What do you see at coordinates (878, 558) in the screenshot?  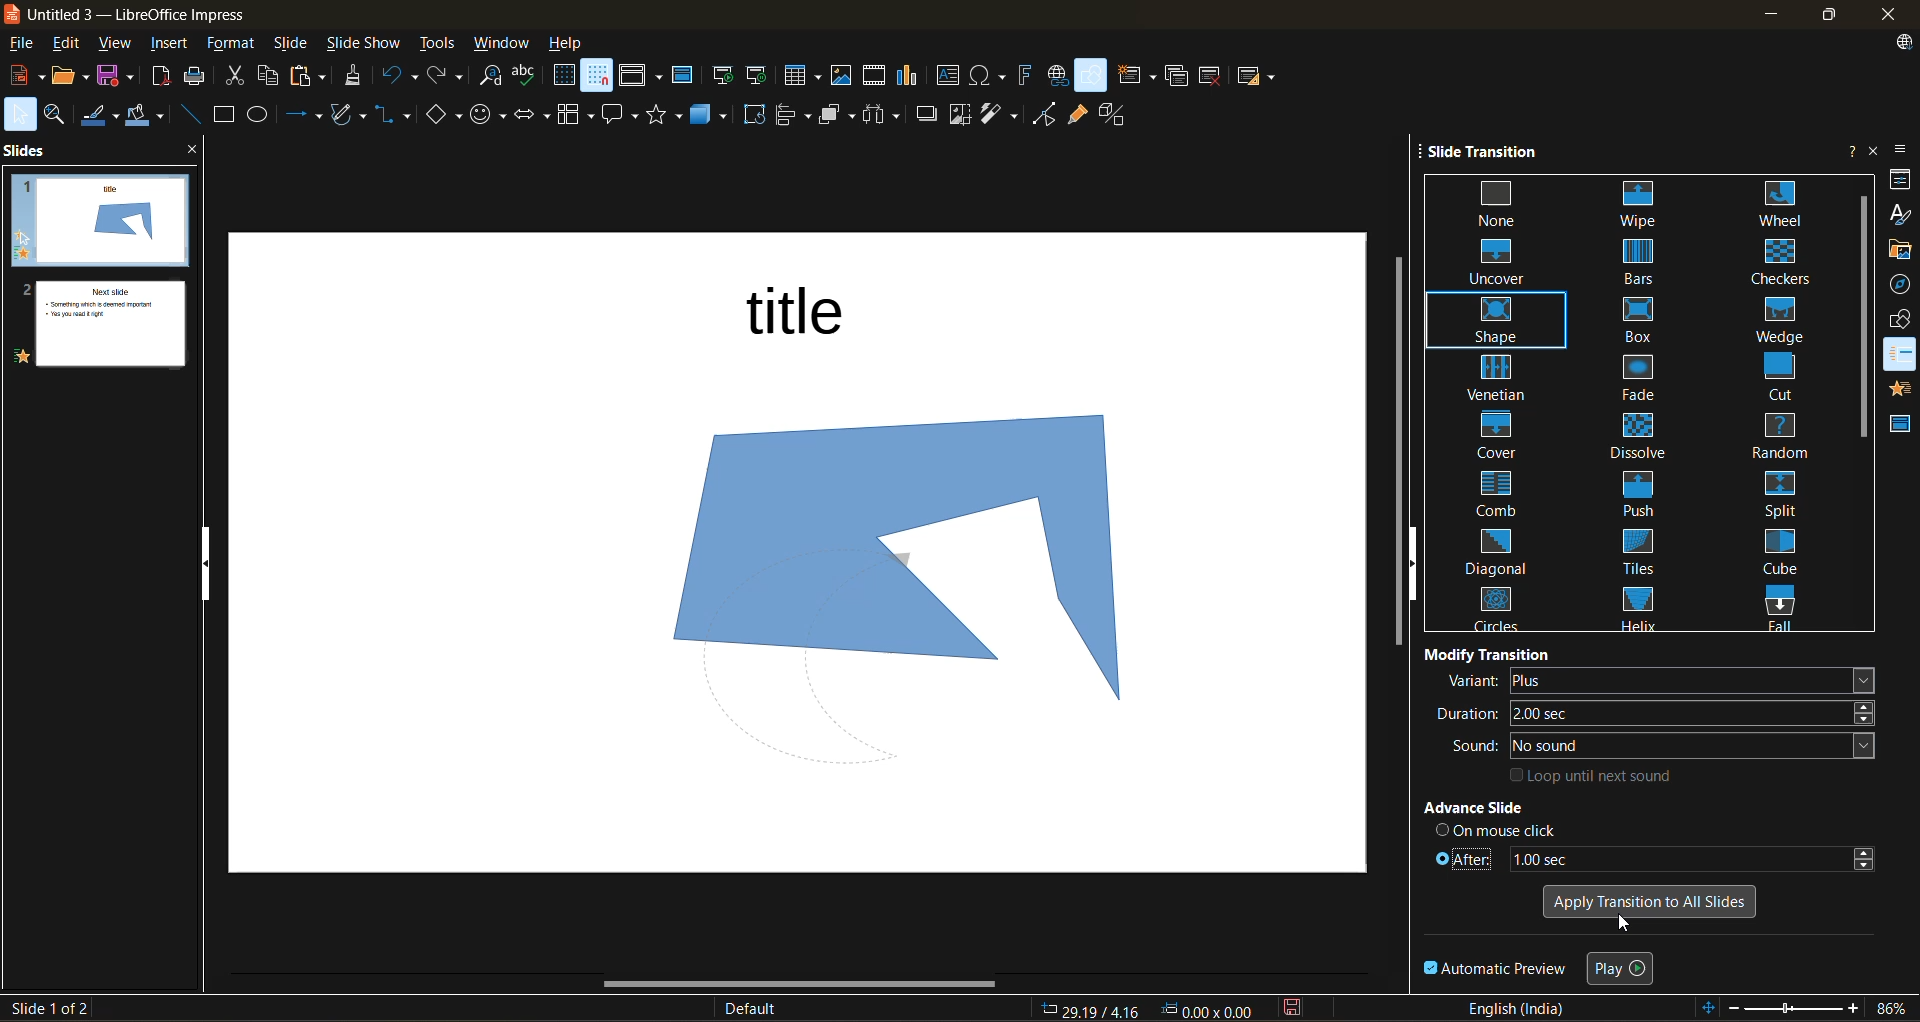 I see `image` at bounding box center [878, 558].